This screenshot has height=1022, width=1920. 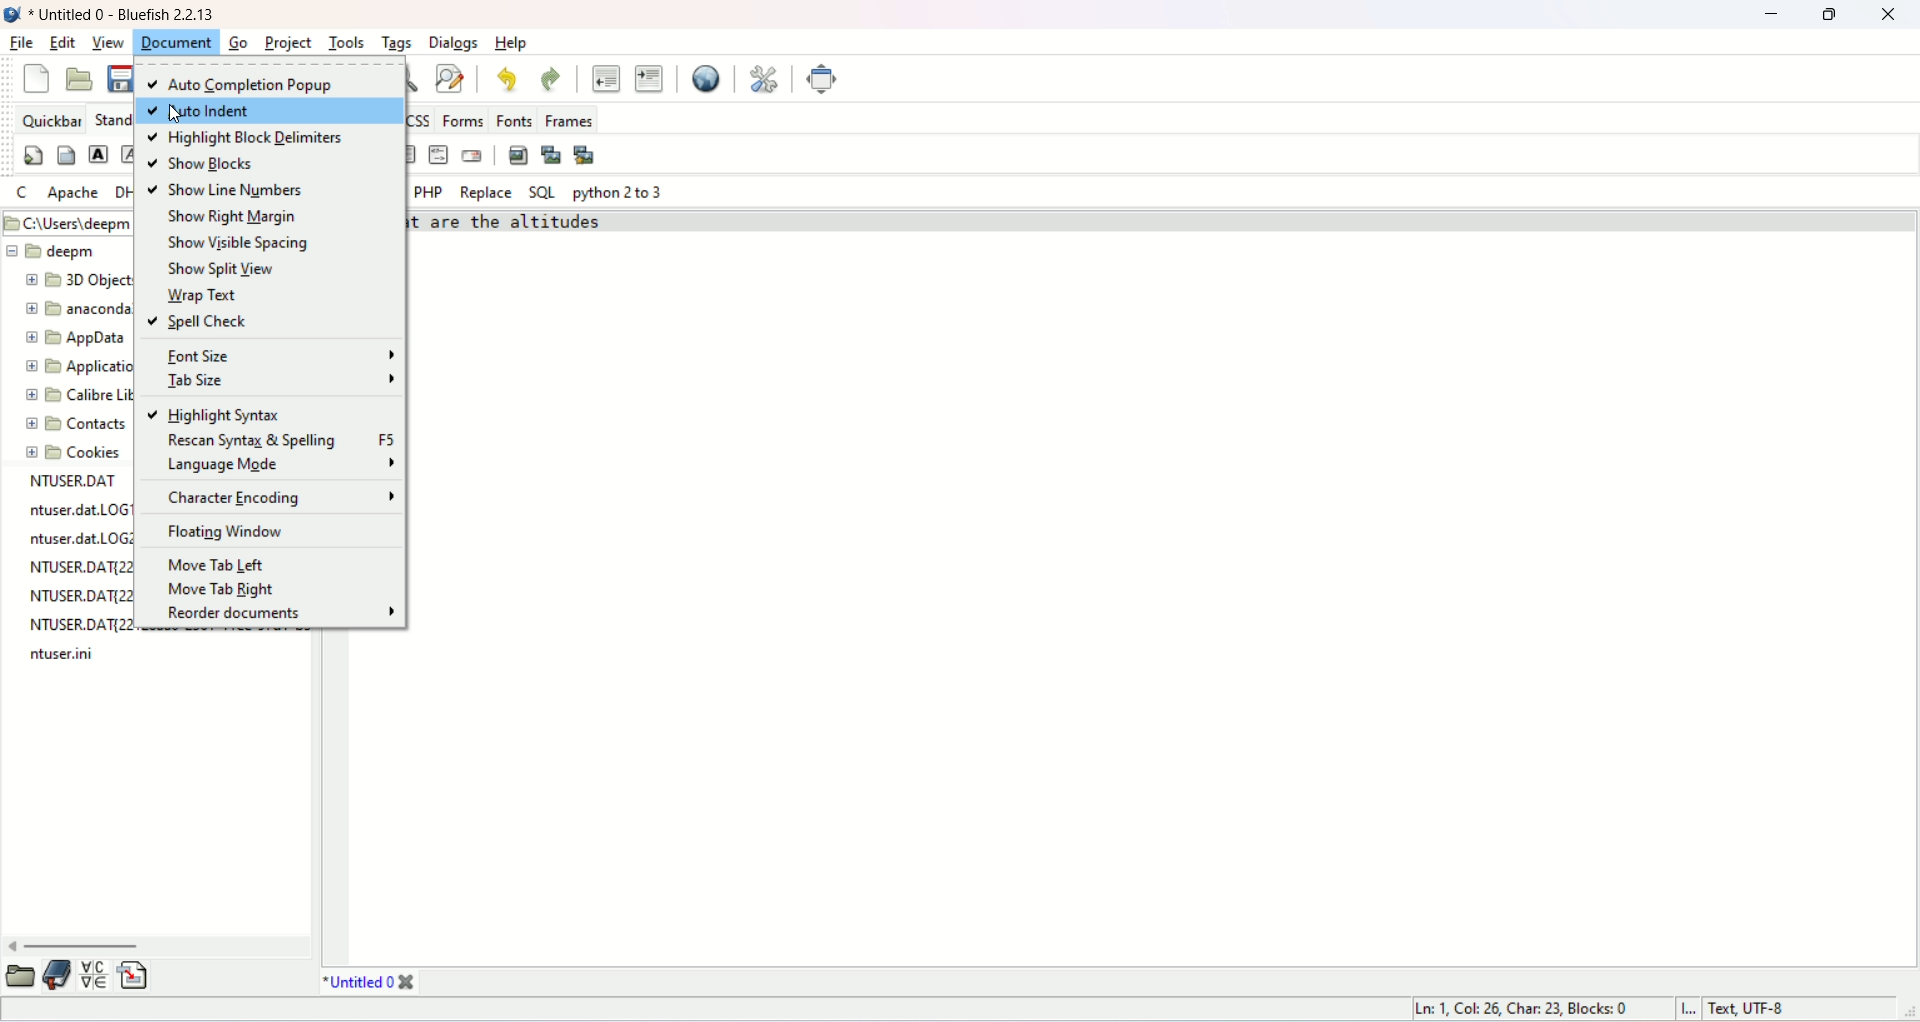 What do you see at coordinates (1779, 1009) in the screenshot?
I see `text, UTF-8` at bounding box center [1779, 1009].